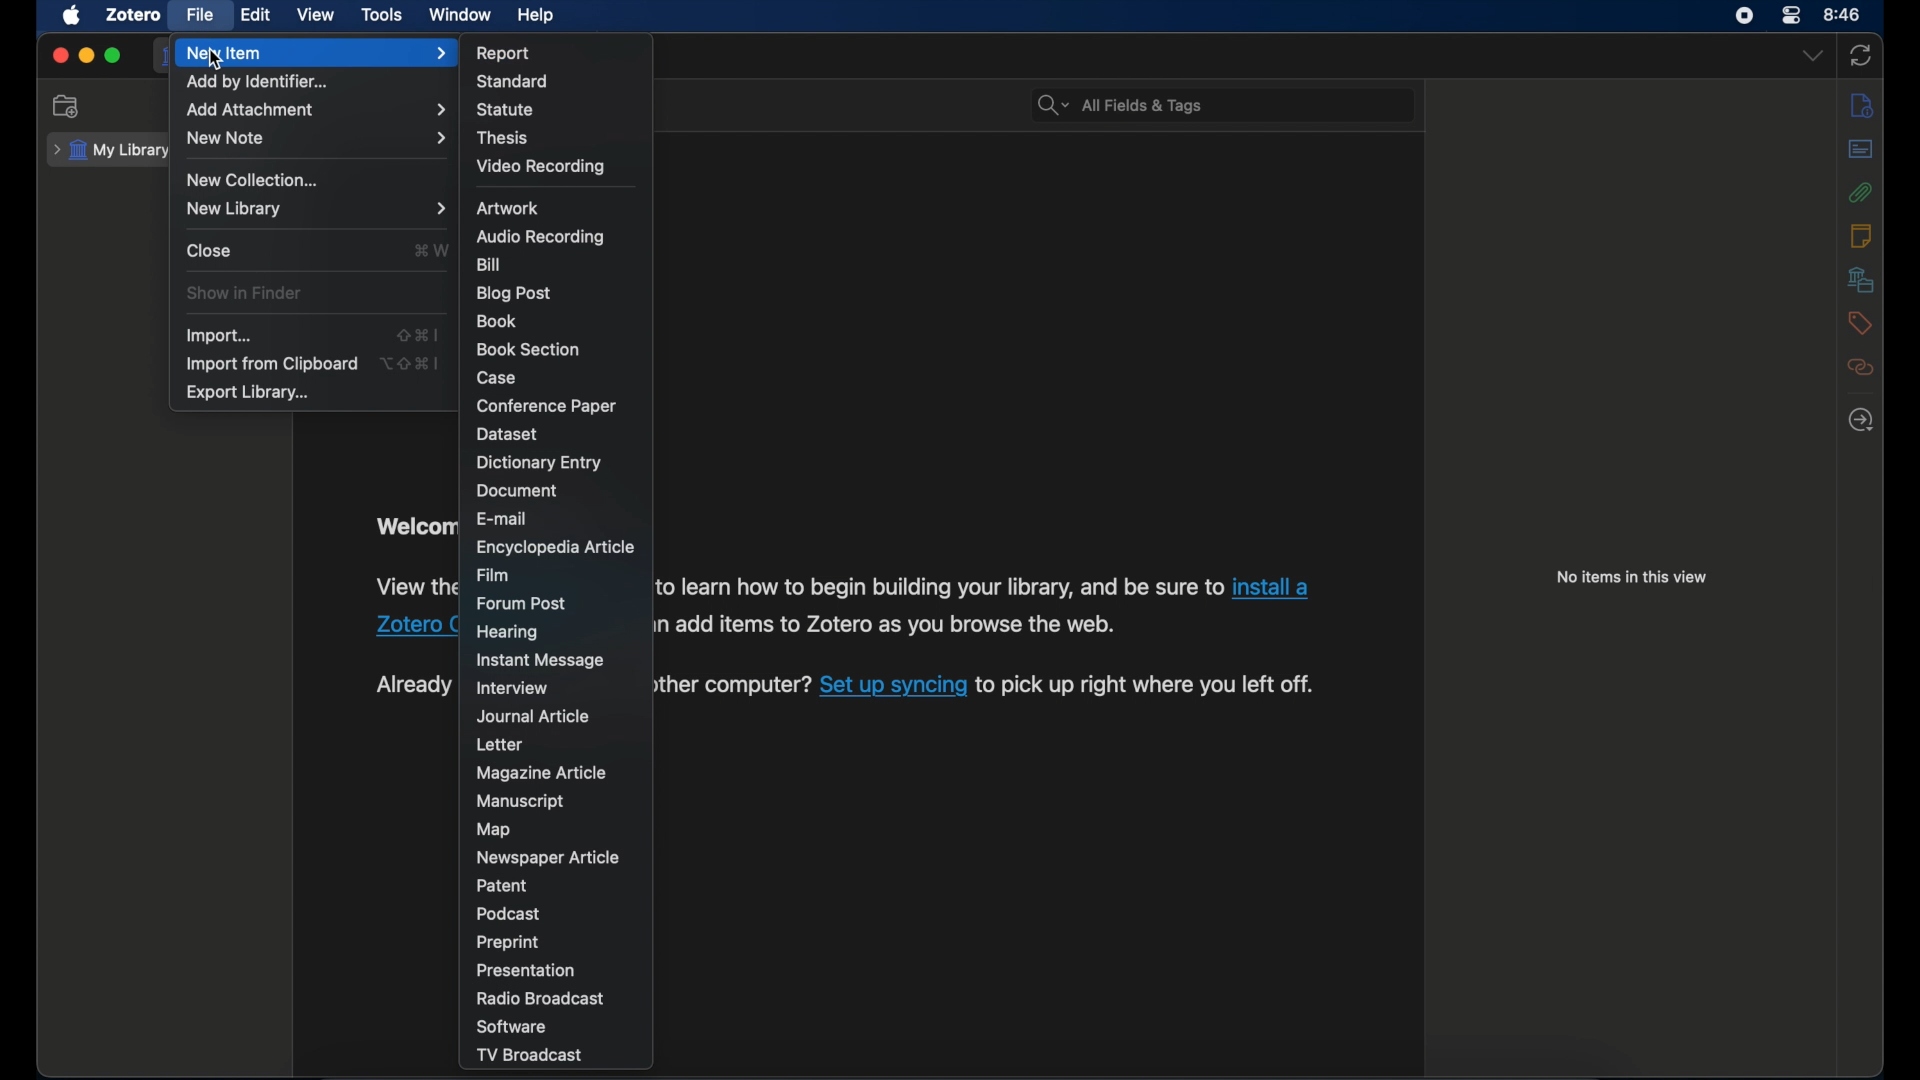 The height and width of the screenshot is (1080, 1920). What do you see at coordinates (1864, 194) in the screenshot?
I see `attachments` at bounding box center [1864, 194].